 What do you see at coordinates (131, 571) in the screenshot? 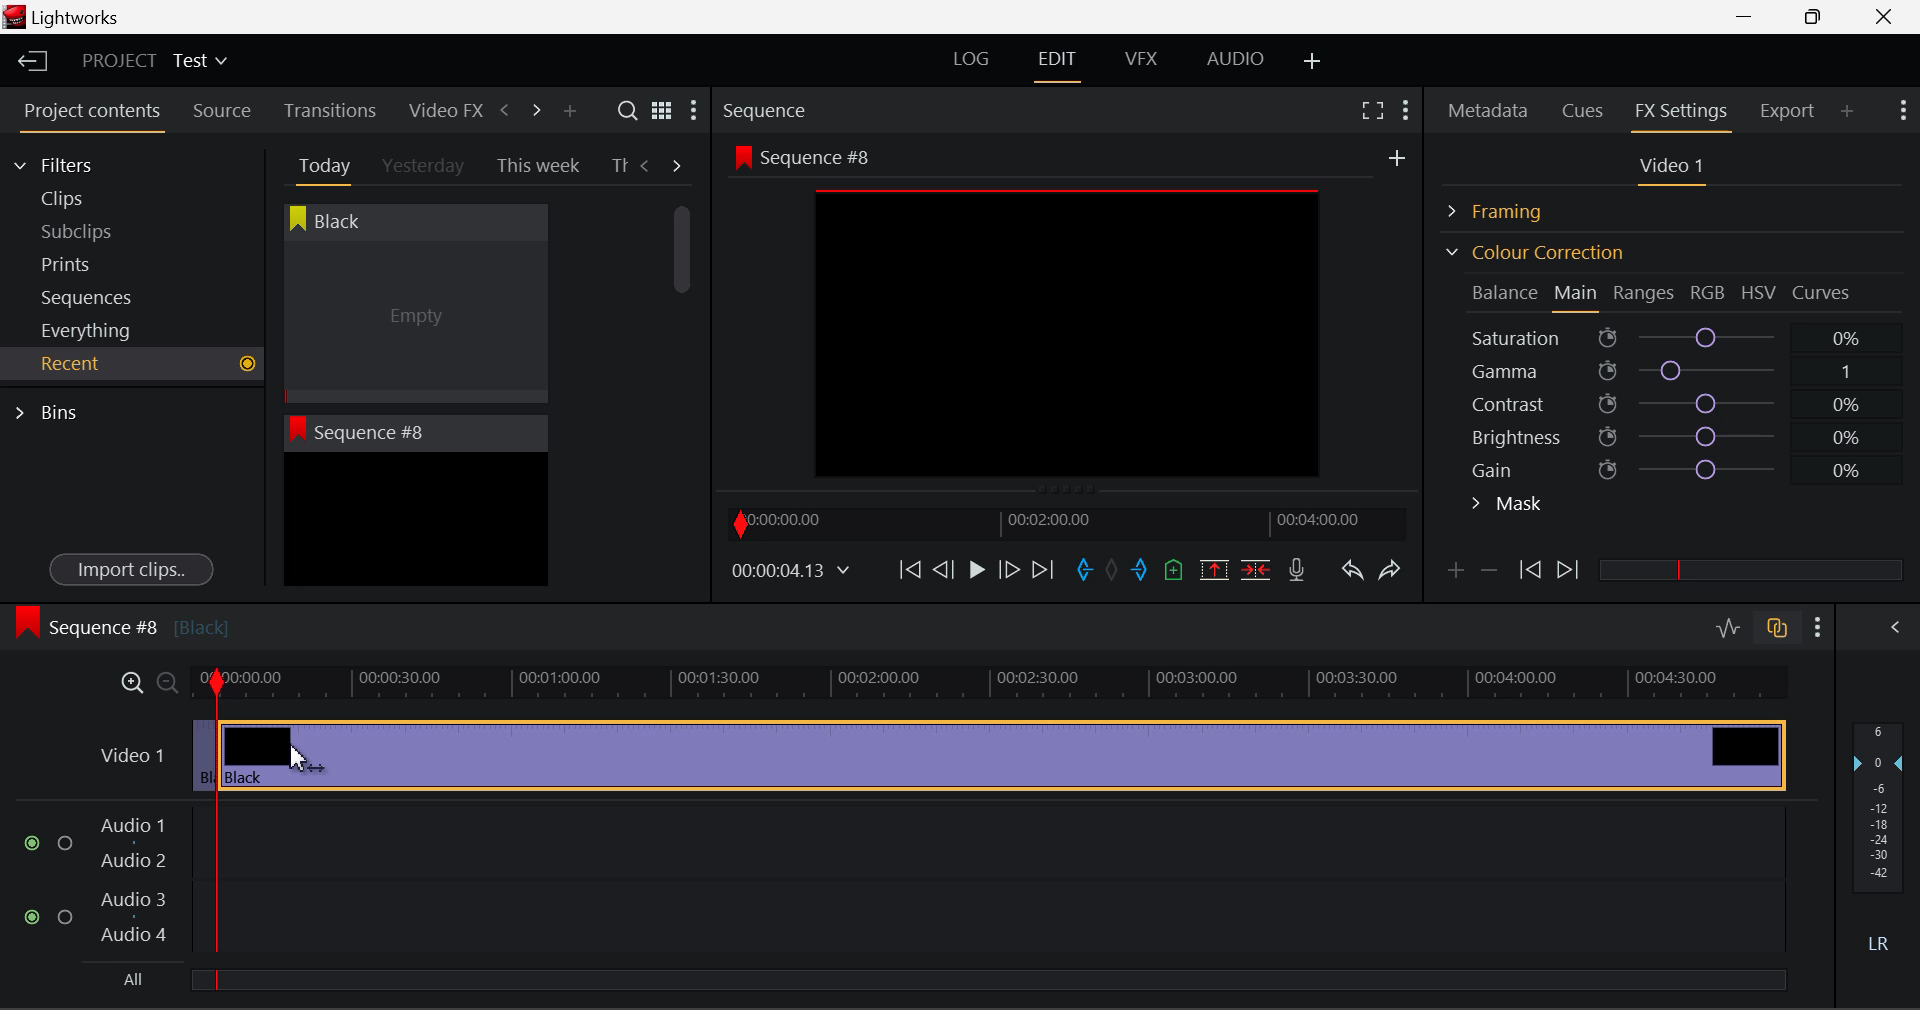
I see `Import clips` at bounding box center [131, 571].